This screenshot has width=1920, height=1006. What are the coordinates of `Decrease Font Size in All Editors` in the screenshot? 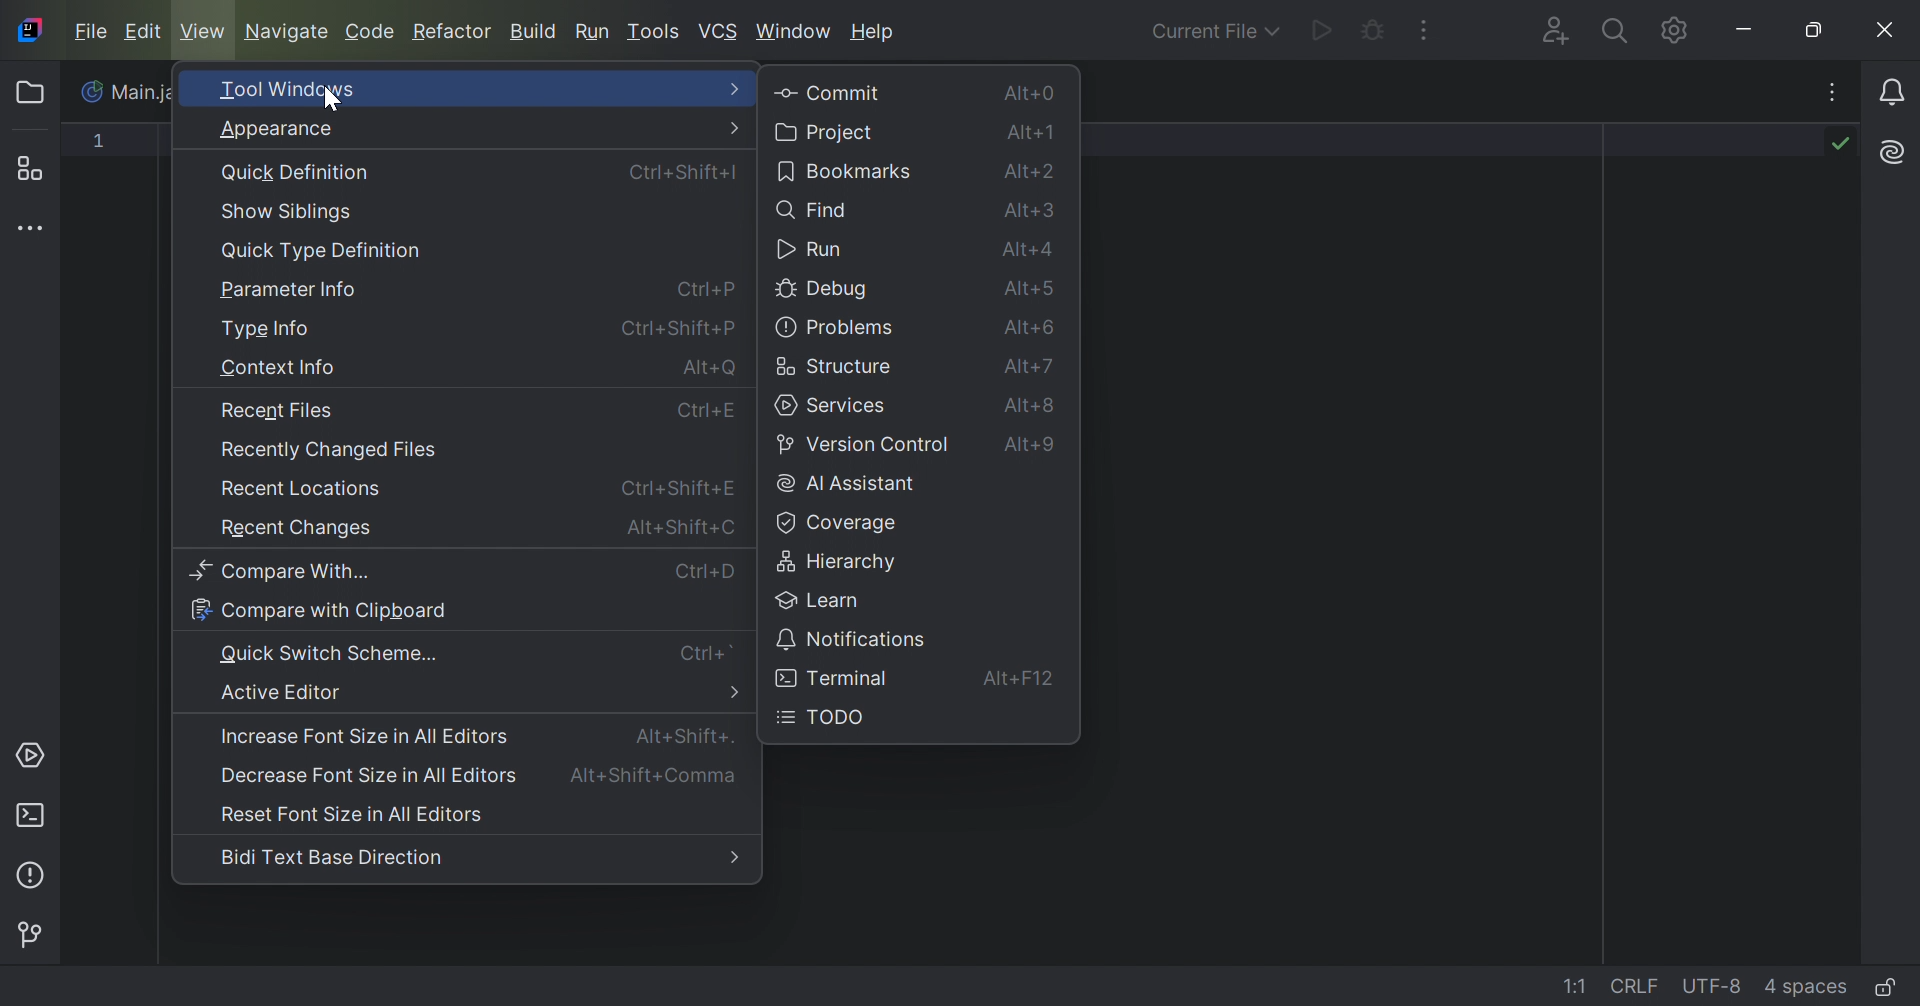 It's located at (364, 774).